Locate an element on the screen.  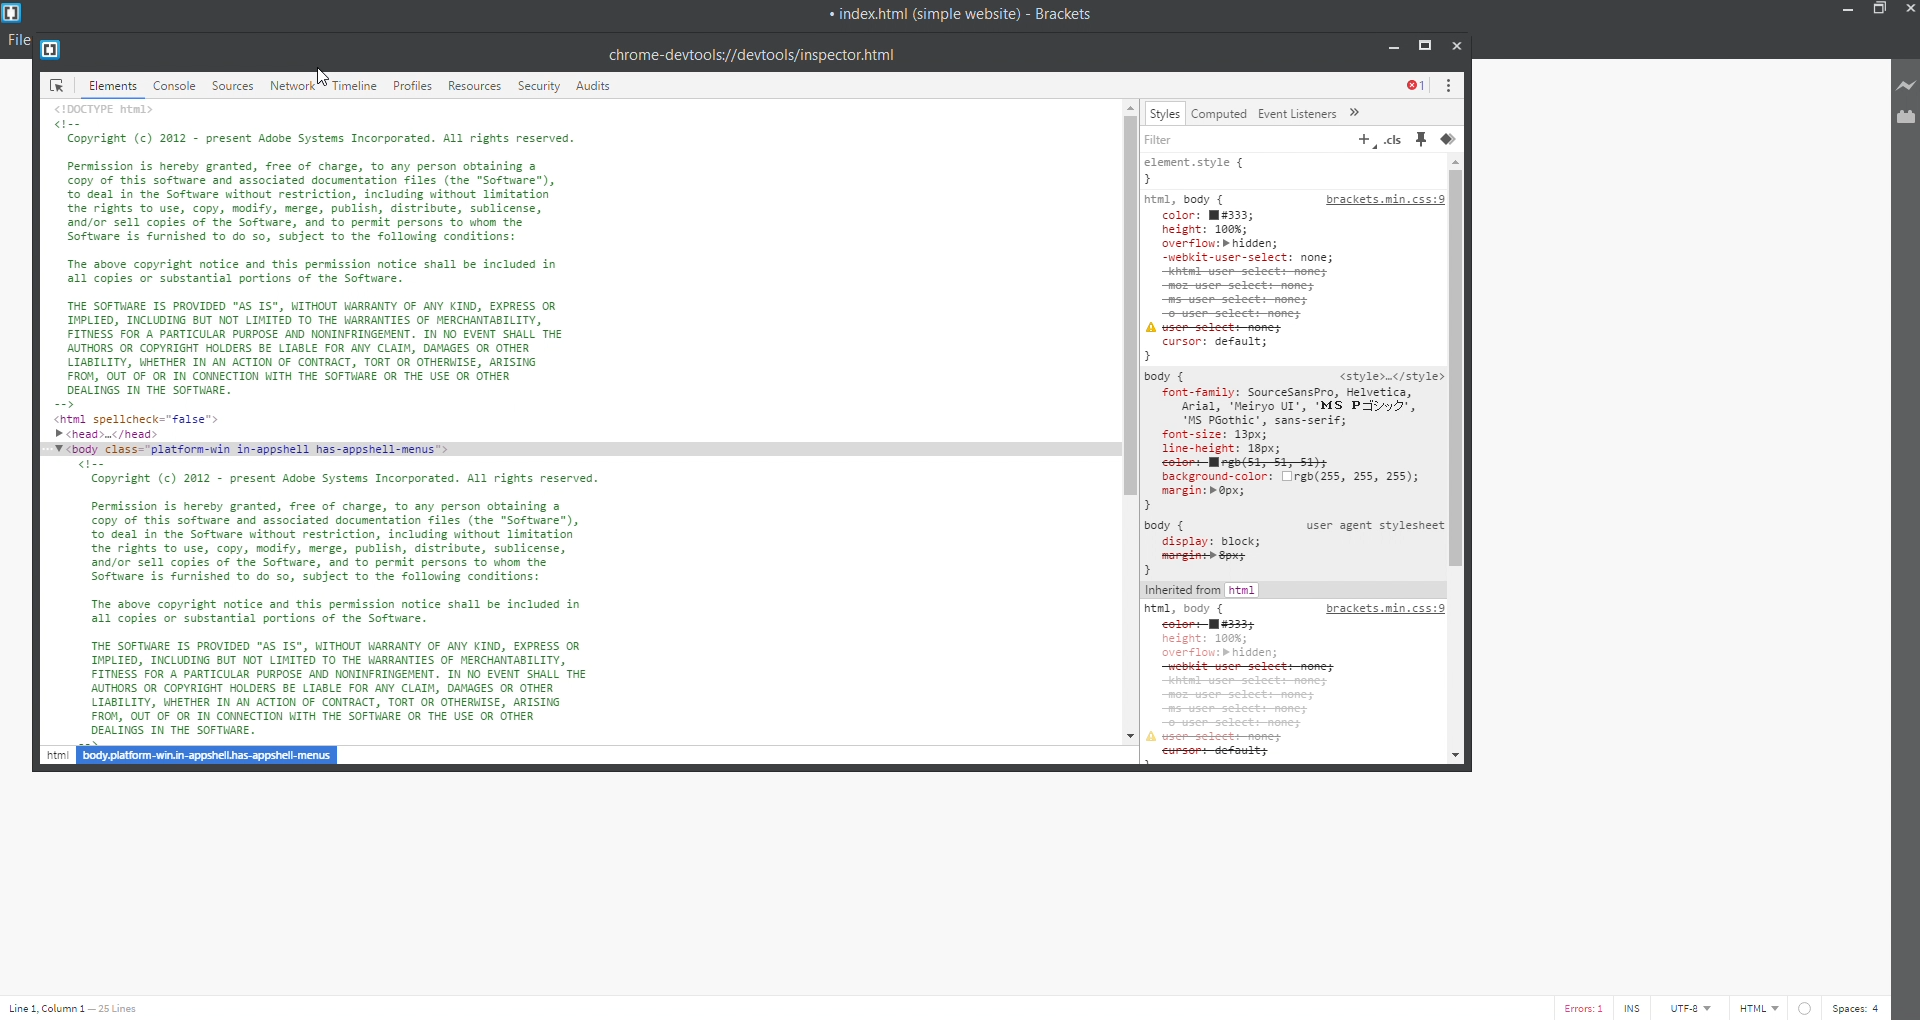
elements text is located at coordinates (555, 421).